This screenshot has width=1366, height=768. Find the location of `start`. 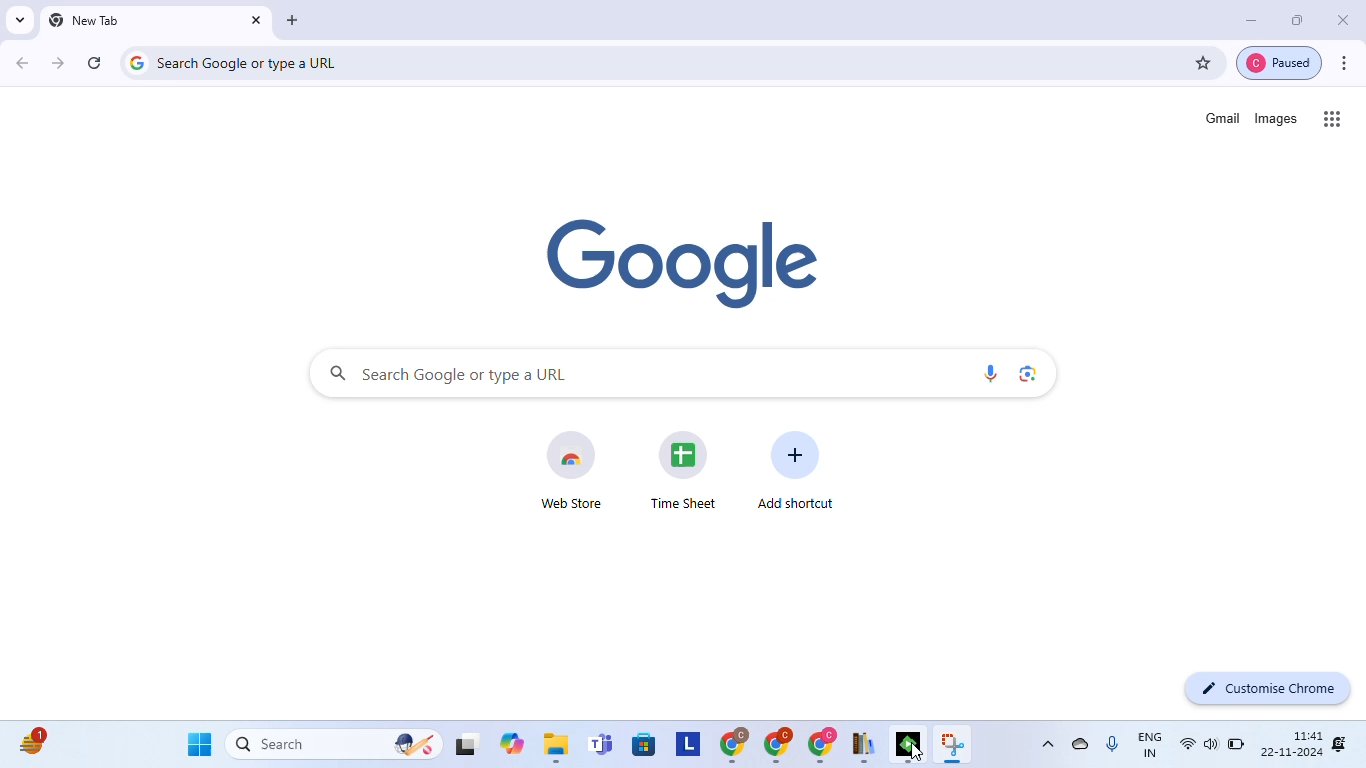

start is located at coordinates (198, 742).